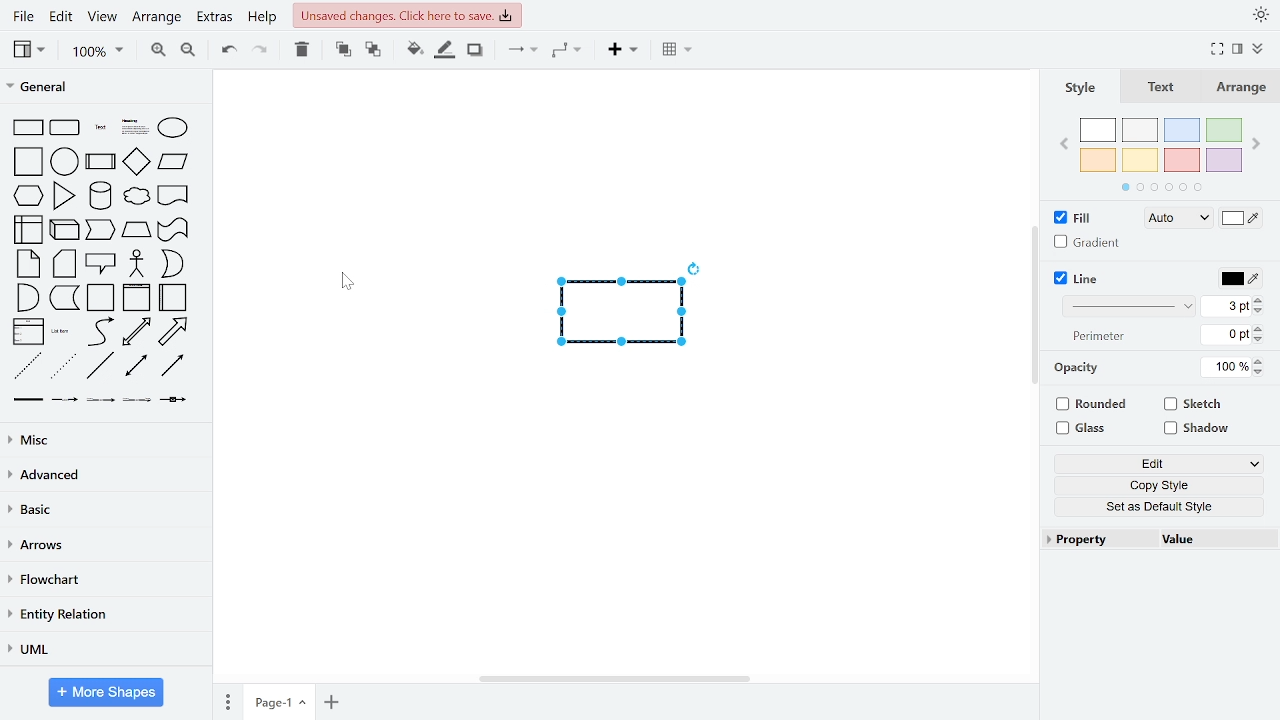  I want to click on view, so click(105, 15).